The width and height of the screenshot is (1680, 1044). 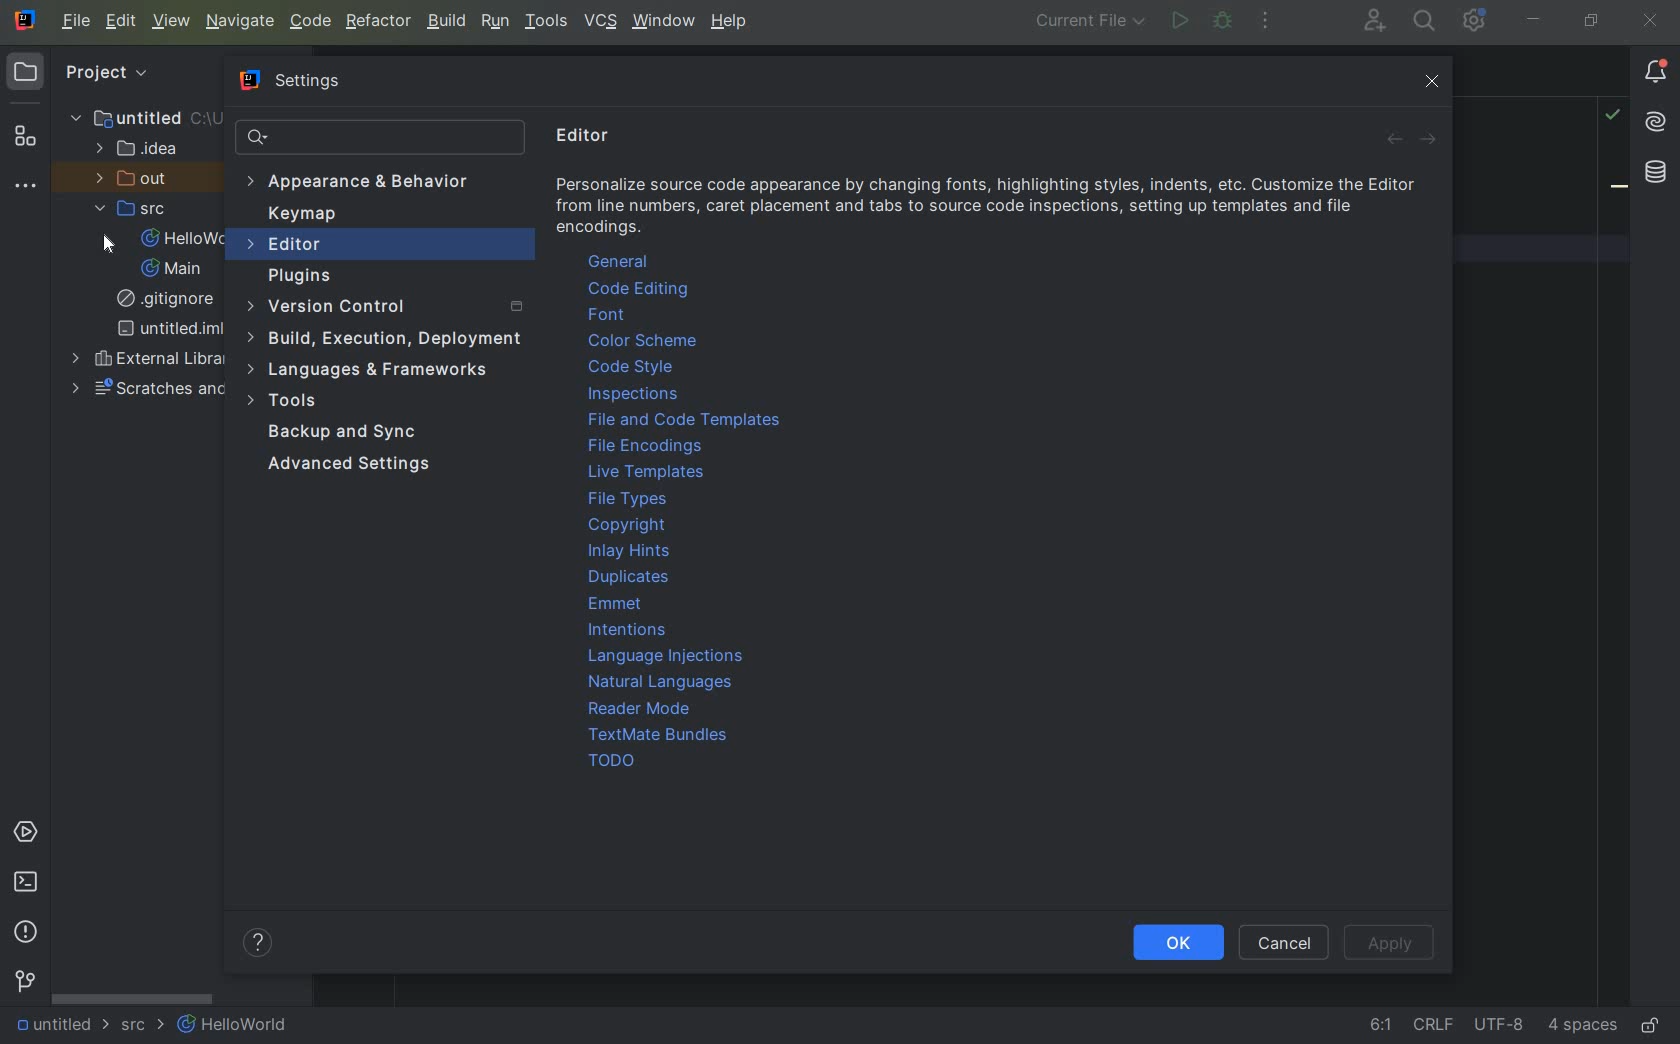 What do you see at coordinates (1414, 135) in the screenshot?
I see `Forward and backward` at bounding box center [1414, 135].